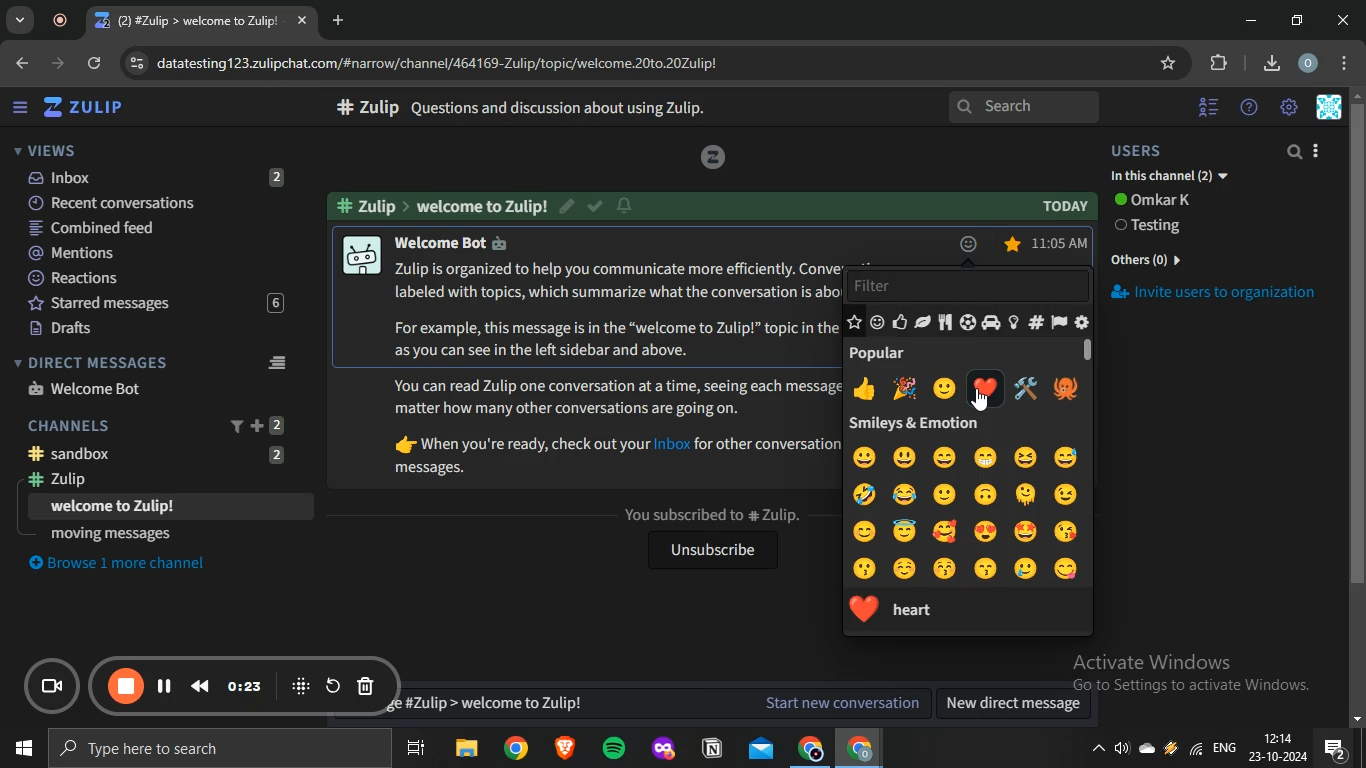 Image resolution: width=1366 pixels, height=768 pixels. Describe the element at coordinates (866, 455) in the screenshot. I see `grinning` at that location.